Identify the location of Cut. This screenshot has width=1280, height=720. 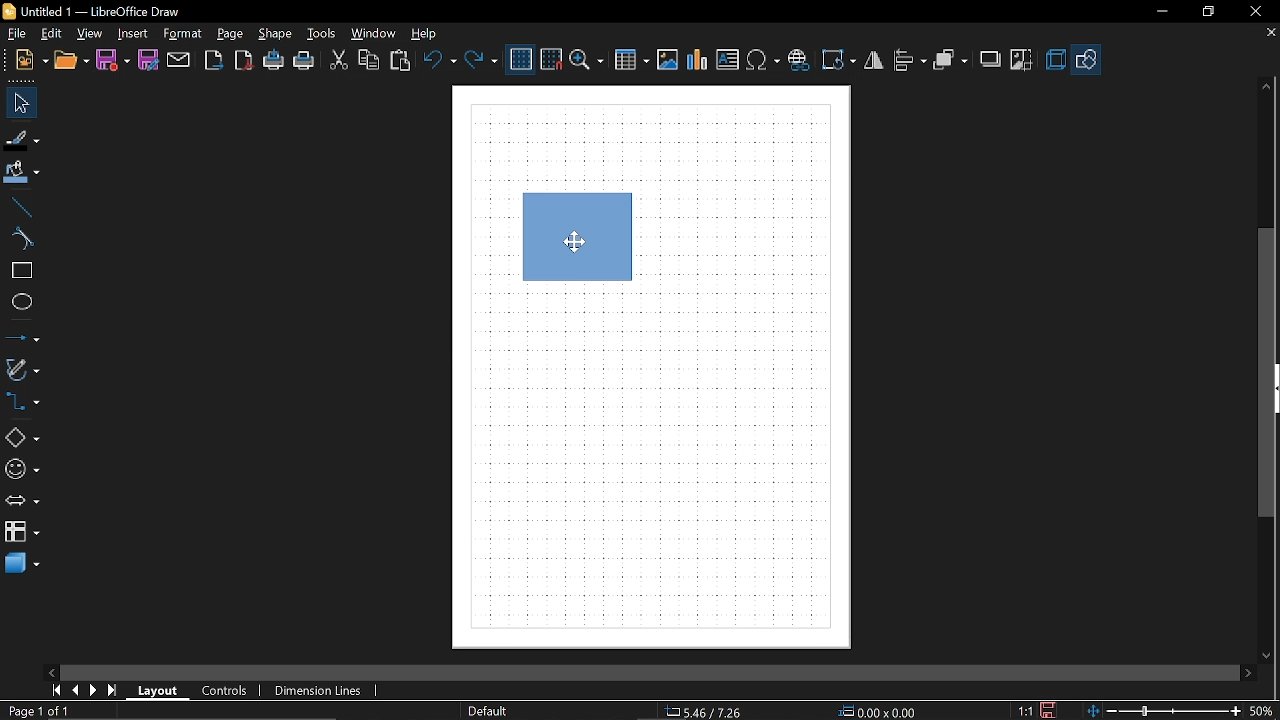
(337, 59).